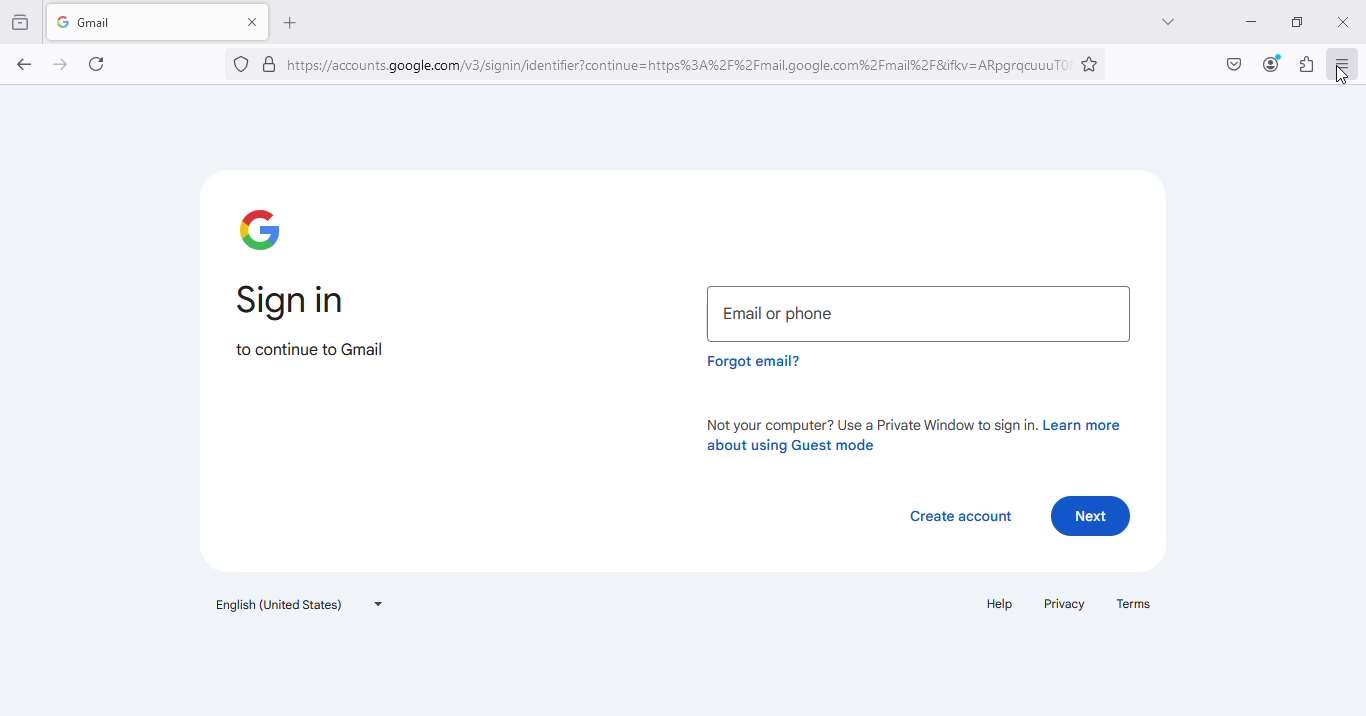  Describe the element at coordinates (21, 22) in the screenshot. I see `view recent browsing across windows and devices` at that location.